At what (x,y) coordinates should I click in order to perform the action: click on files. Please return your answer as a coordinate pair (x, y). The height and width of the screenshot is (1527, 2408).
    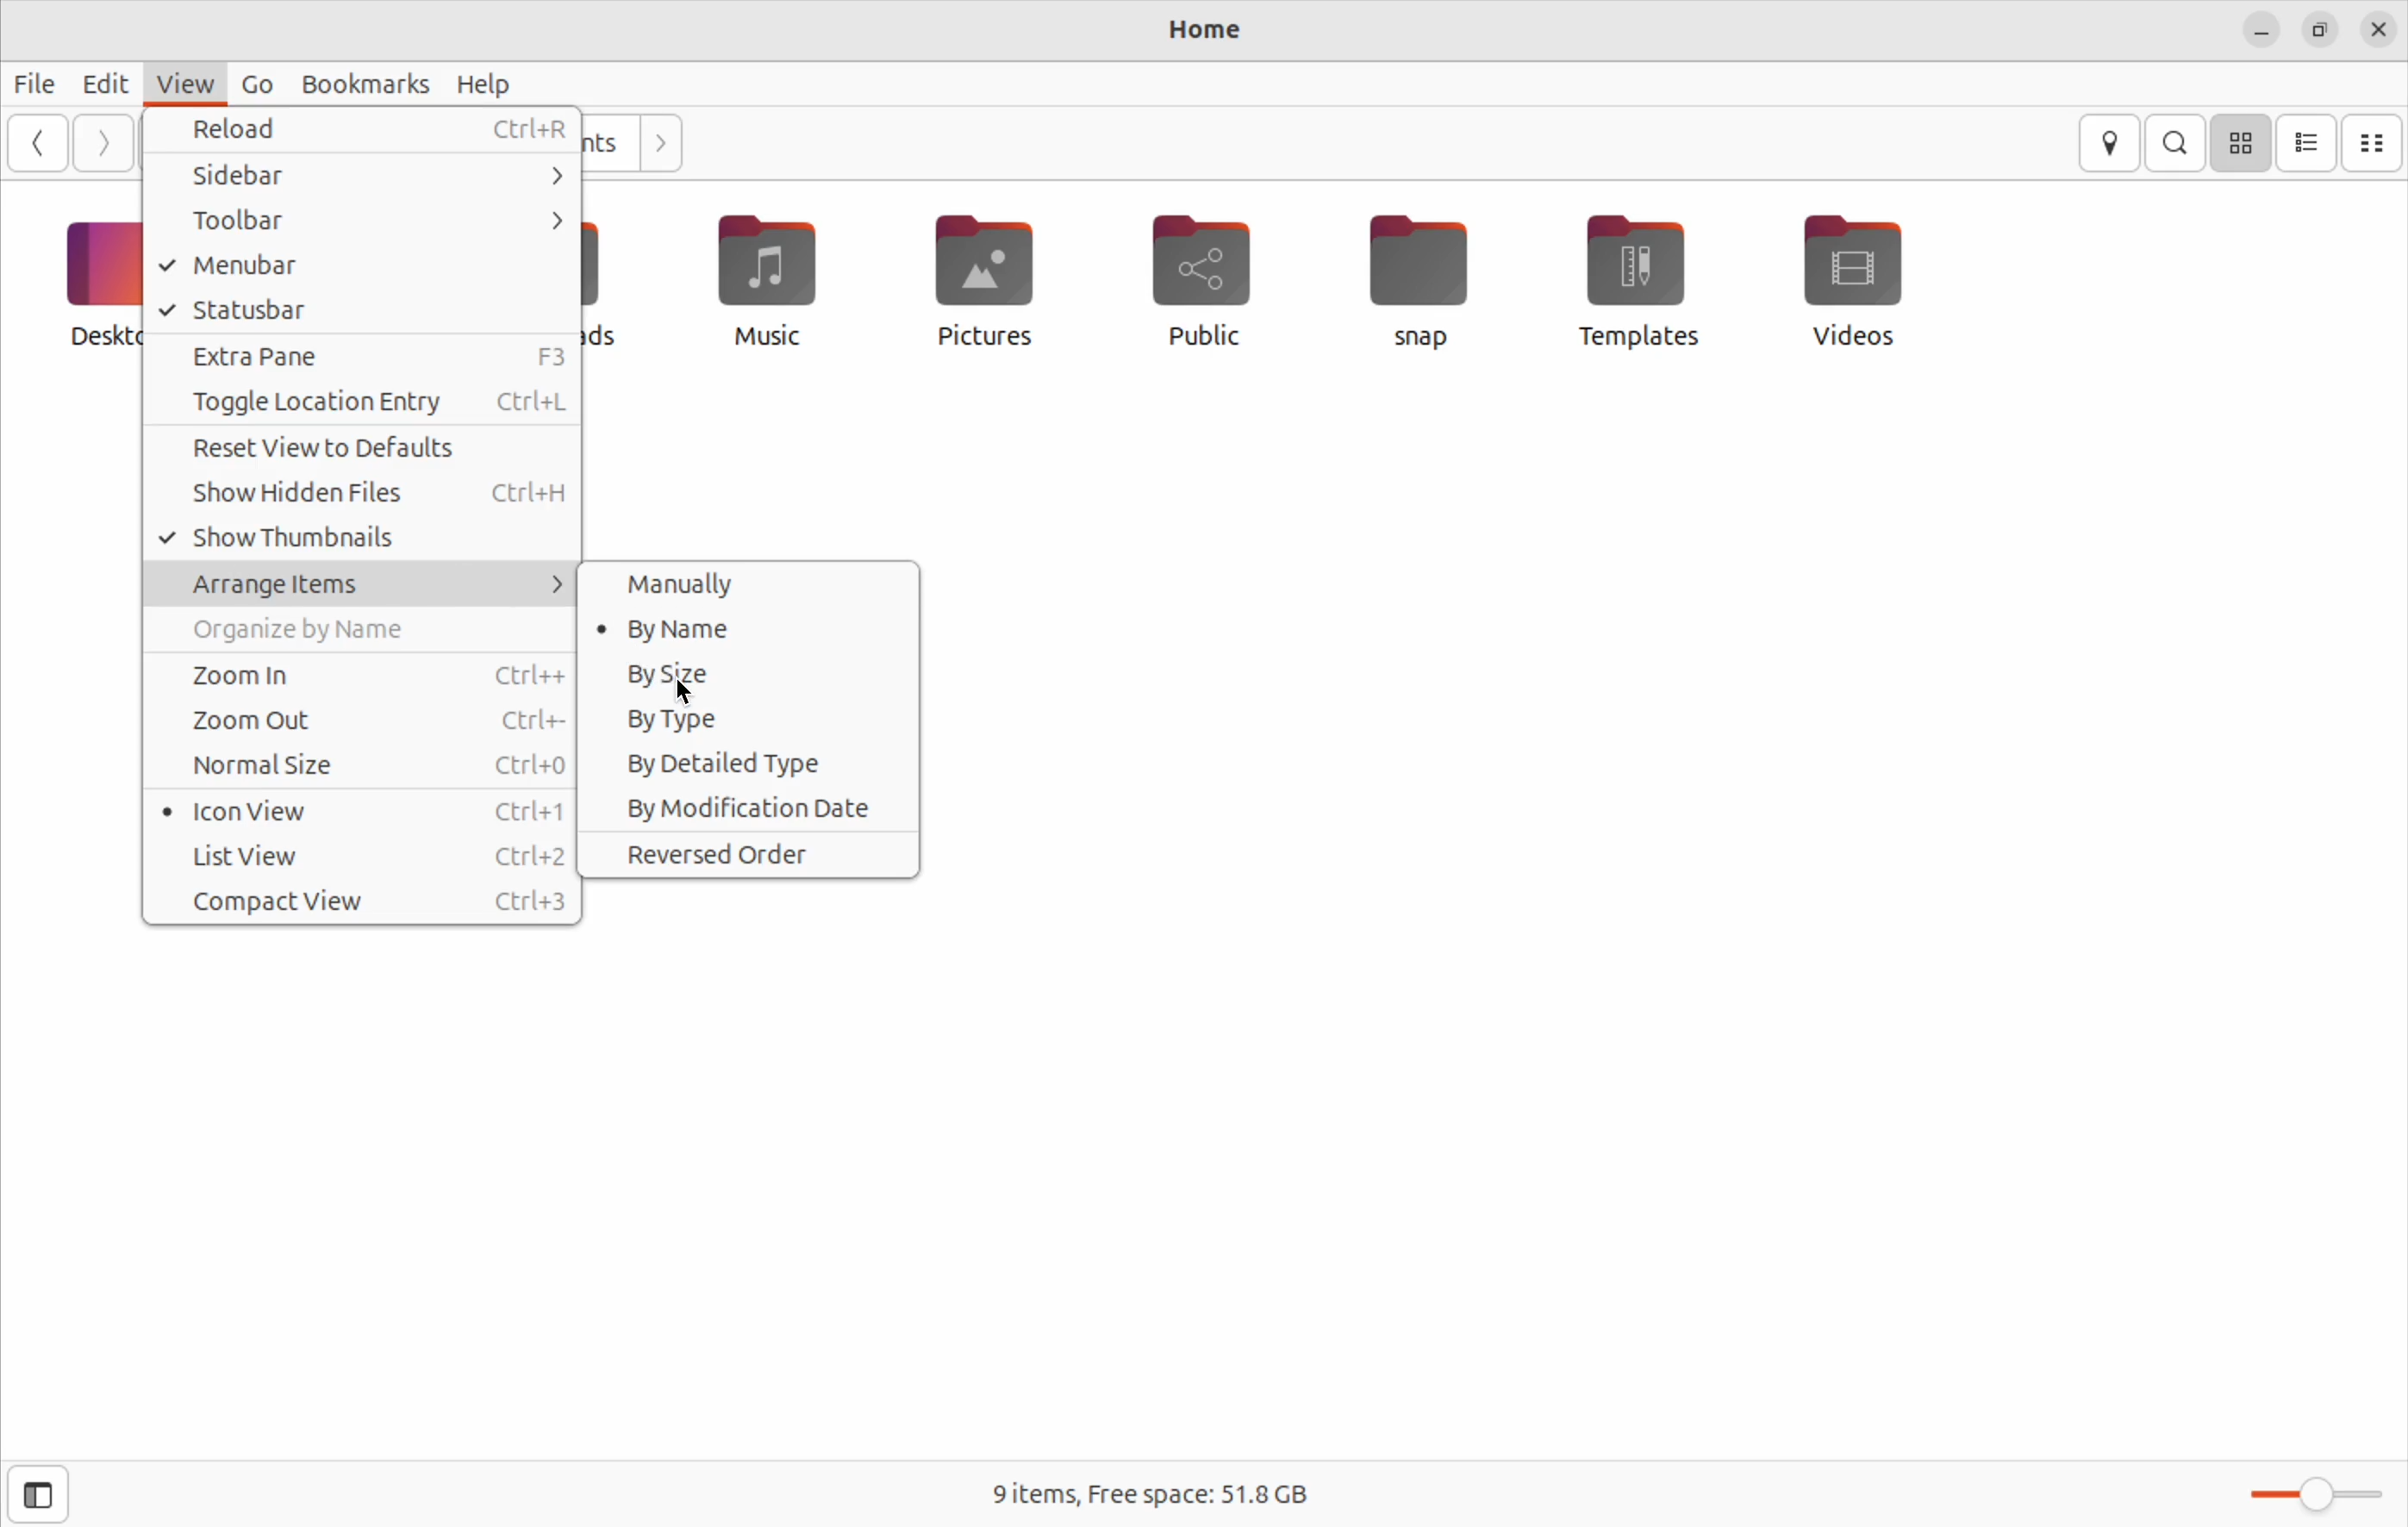
    Looking at the image, I should click on (38, 82).